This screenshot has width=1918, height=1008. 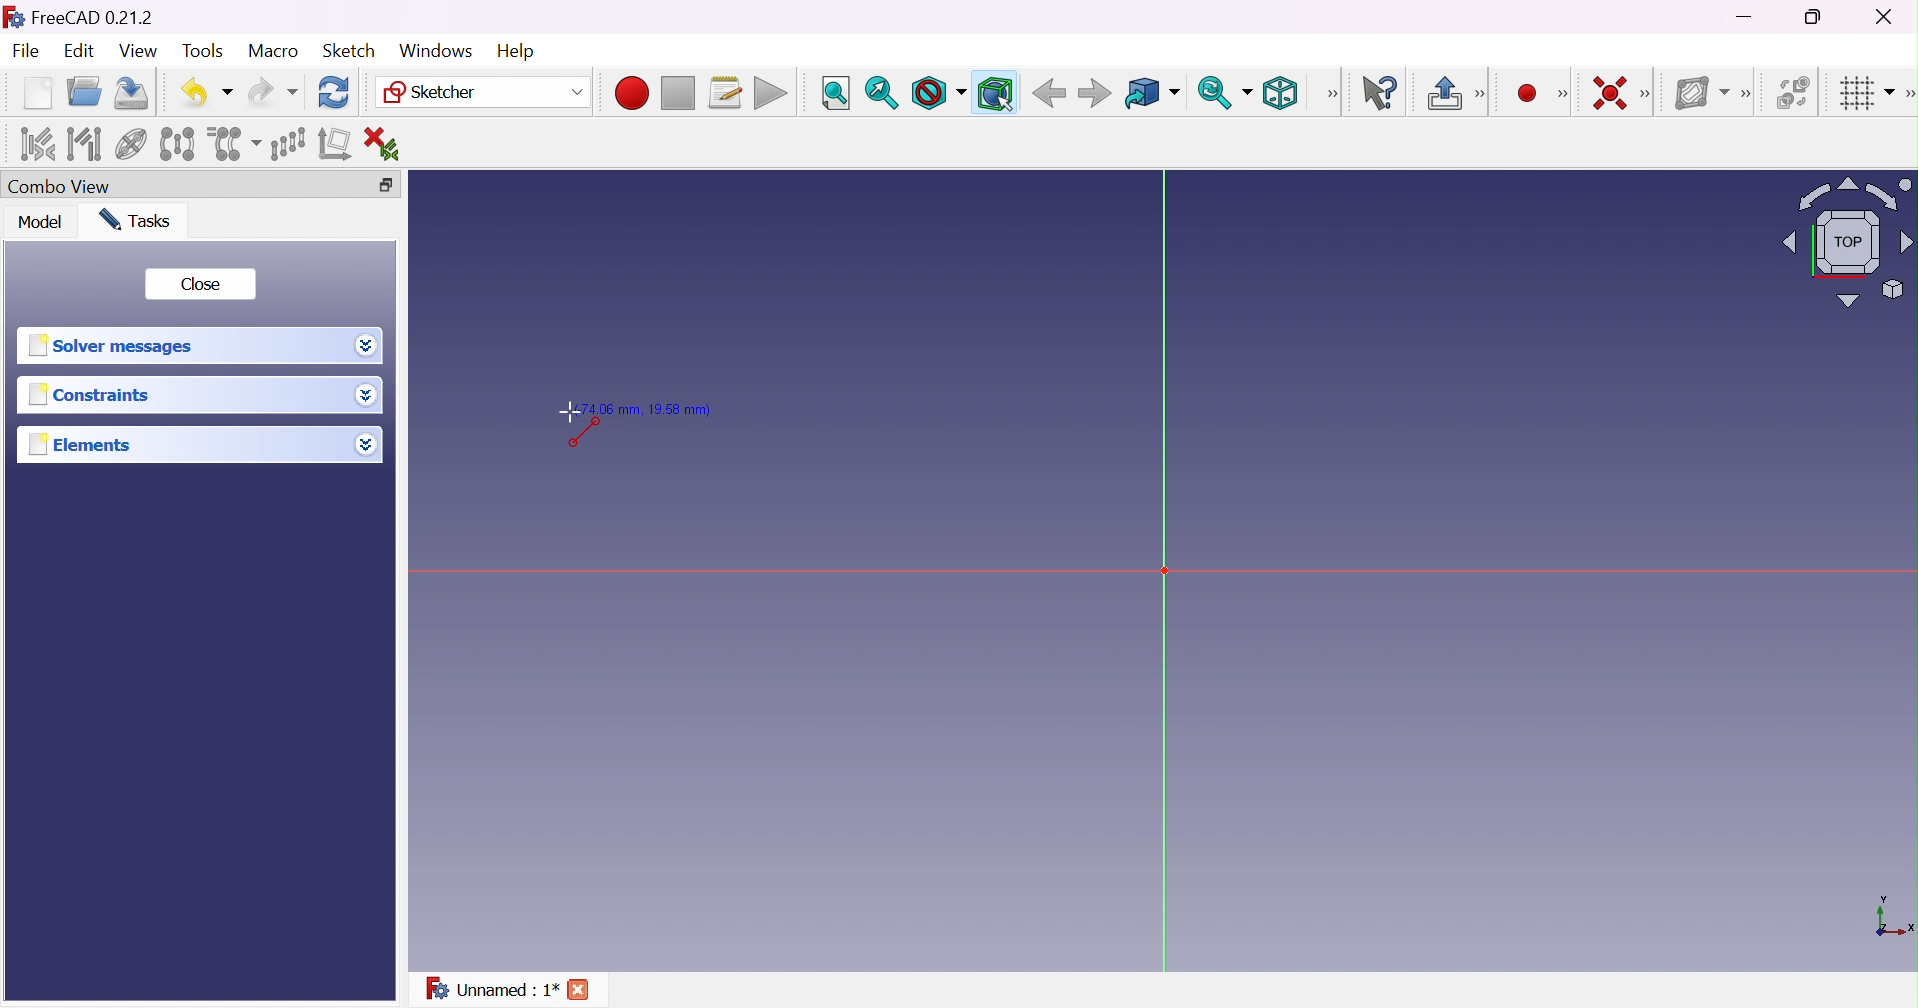 What do you see at coordinates (1649, 94) in the screenshot?
I see `[Sketcher constraints]` at bounding box center [1649, 94].